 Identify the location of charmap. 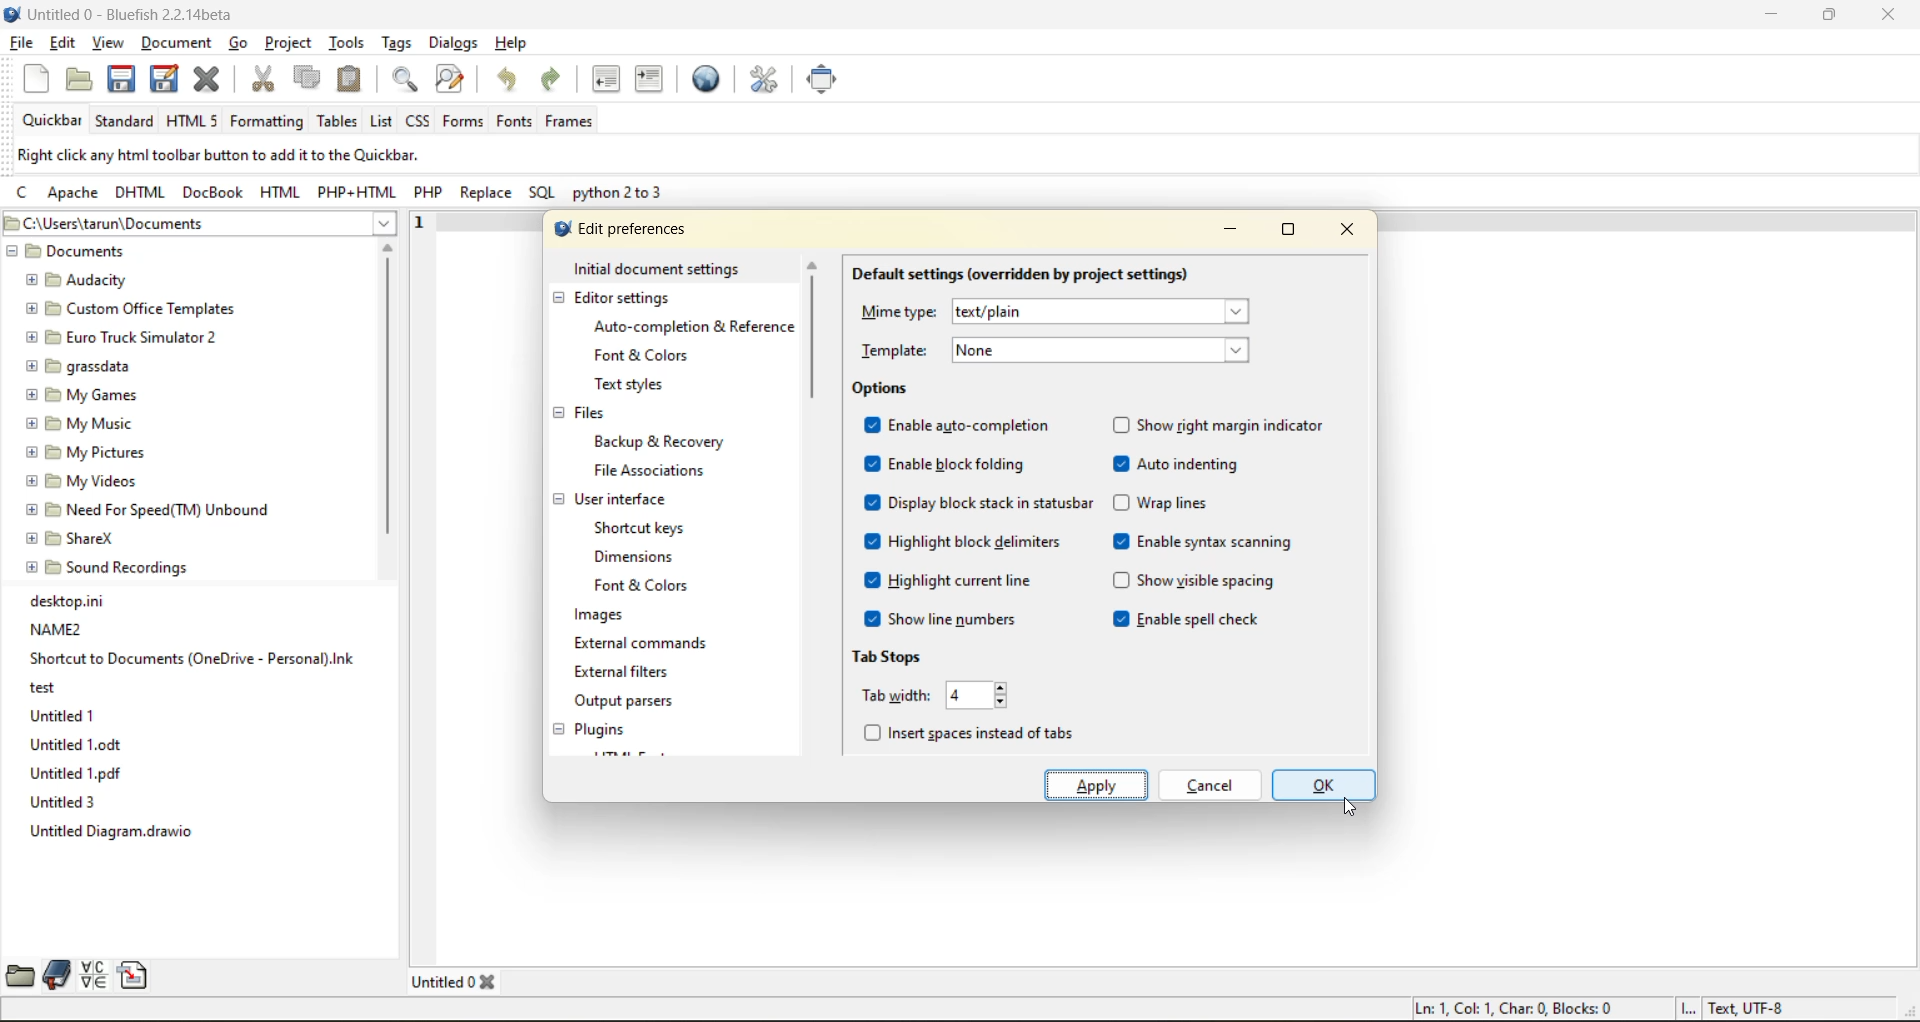
(94, 975).